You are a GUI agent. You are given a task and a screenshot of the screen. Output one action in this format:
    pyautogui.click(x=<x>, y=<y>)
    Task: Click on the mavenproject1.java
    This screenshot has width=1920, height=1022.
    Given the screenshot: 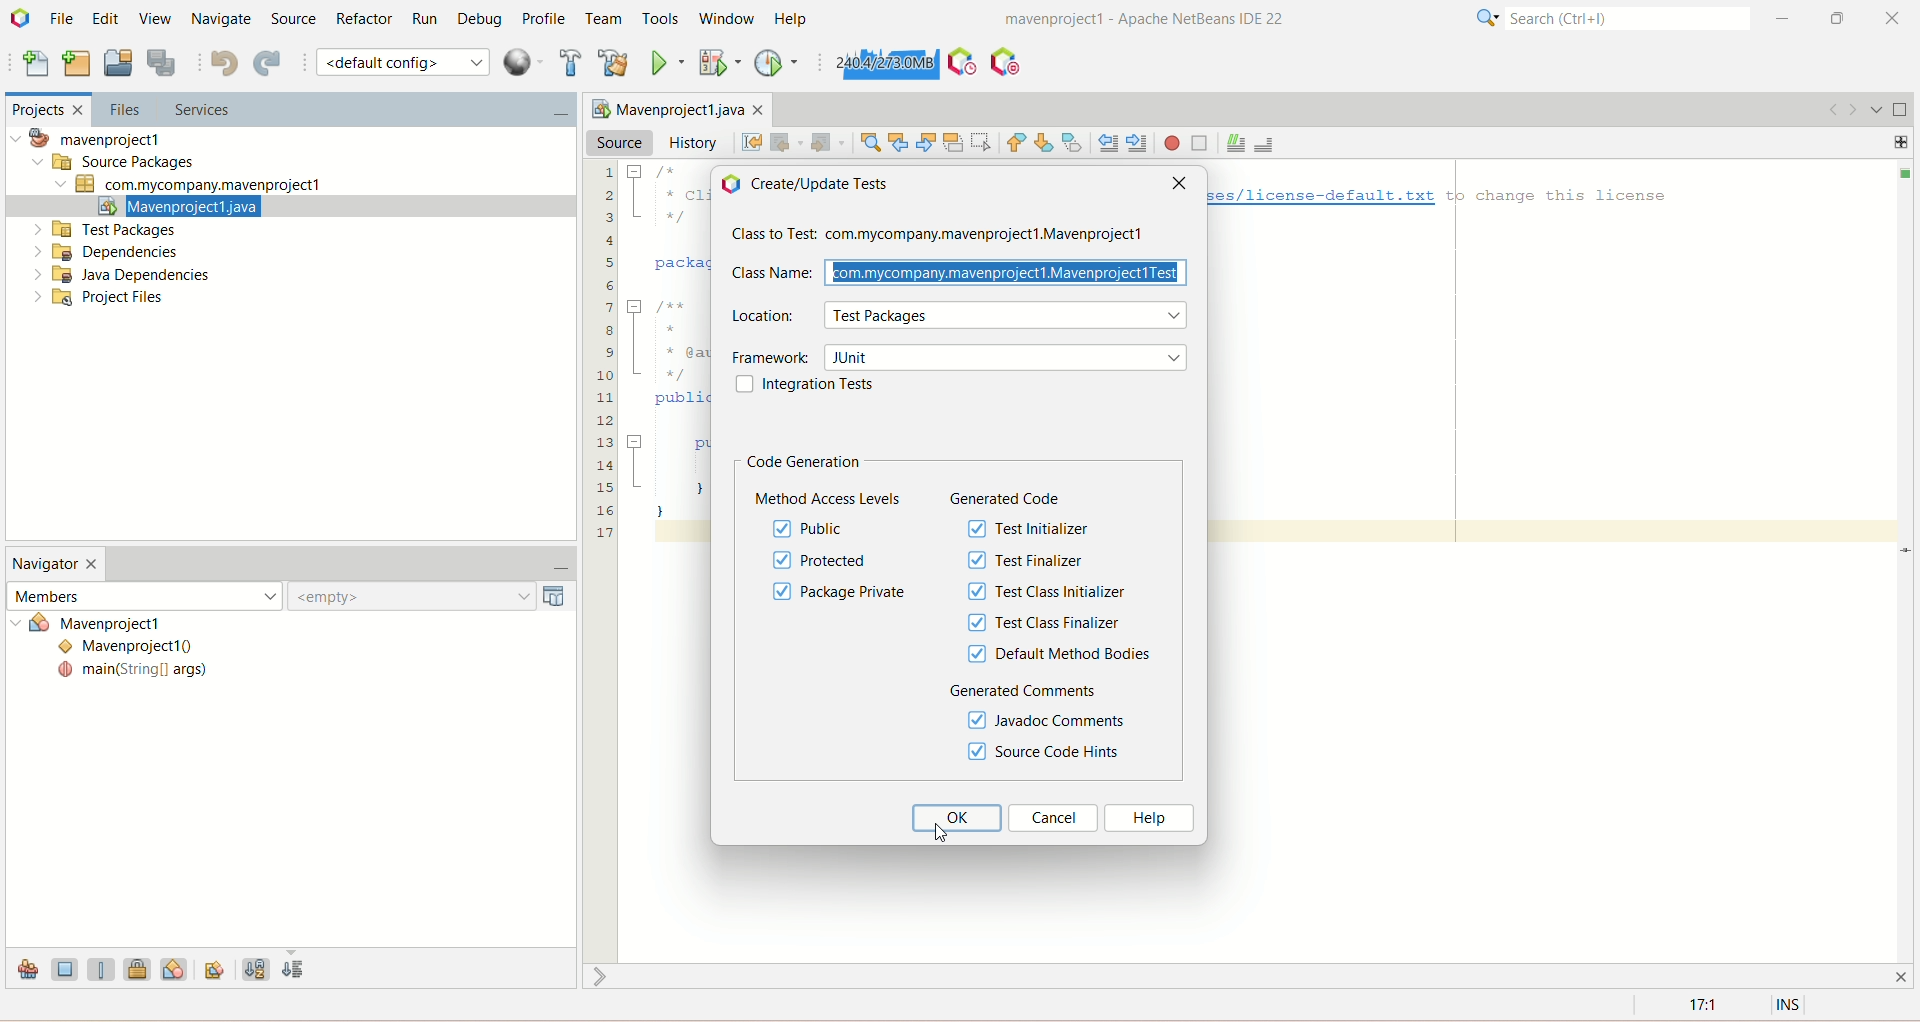 What is the action you would take?
    pyautogui.click(x=289, y=204)
    